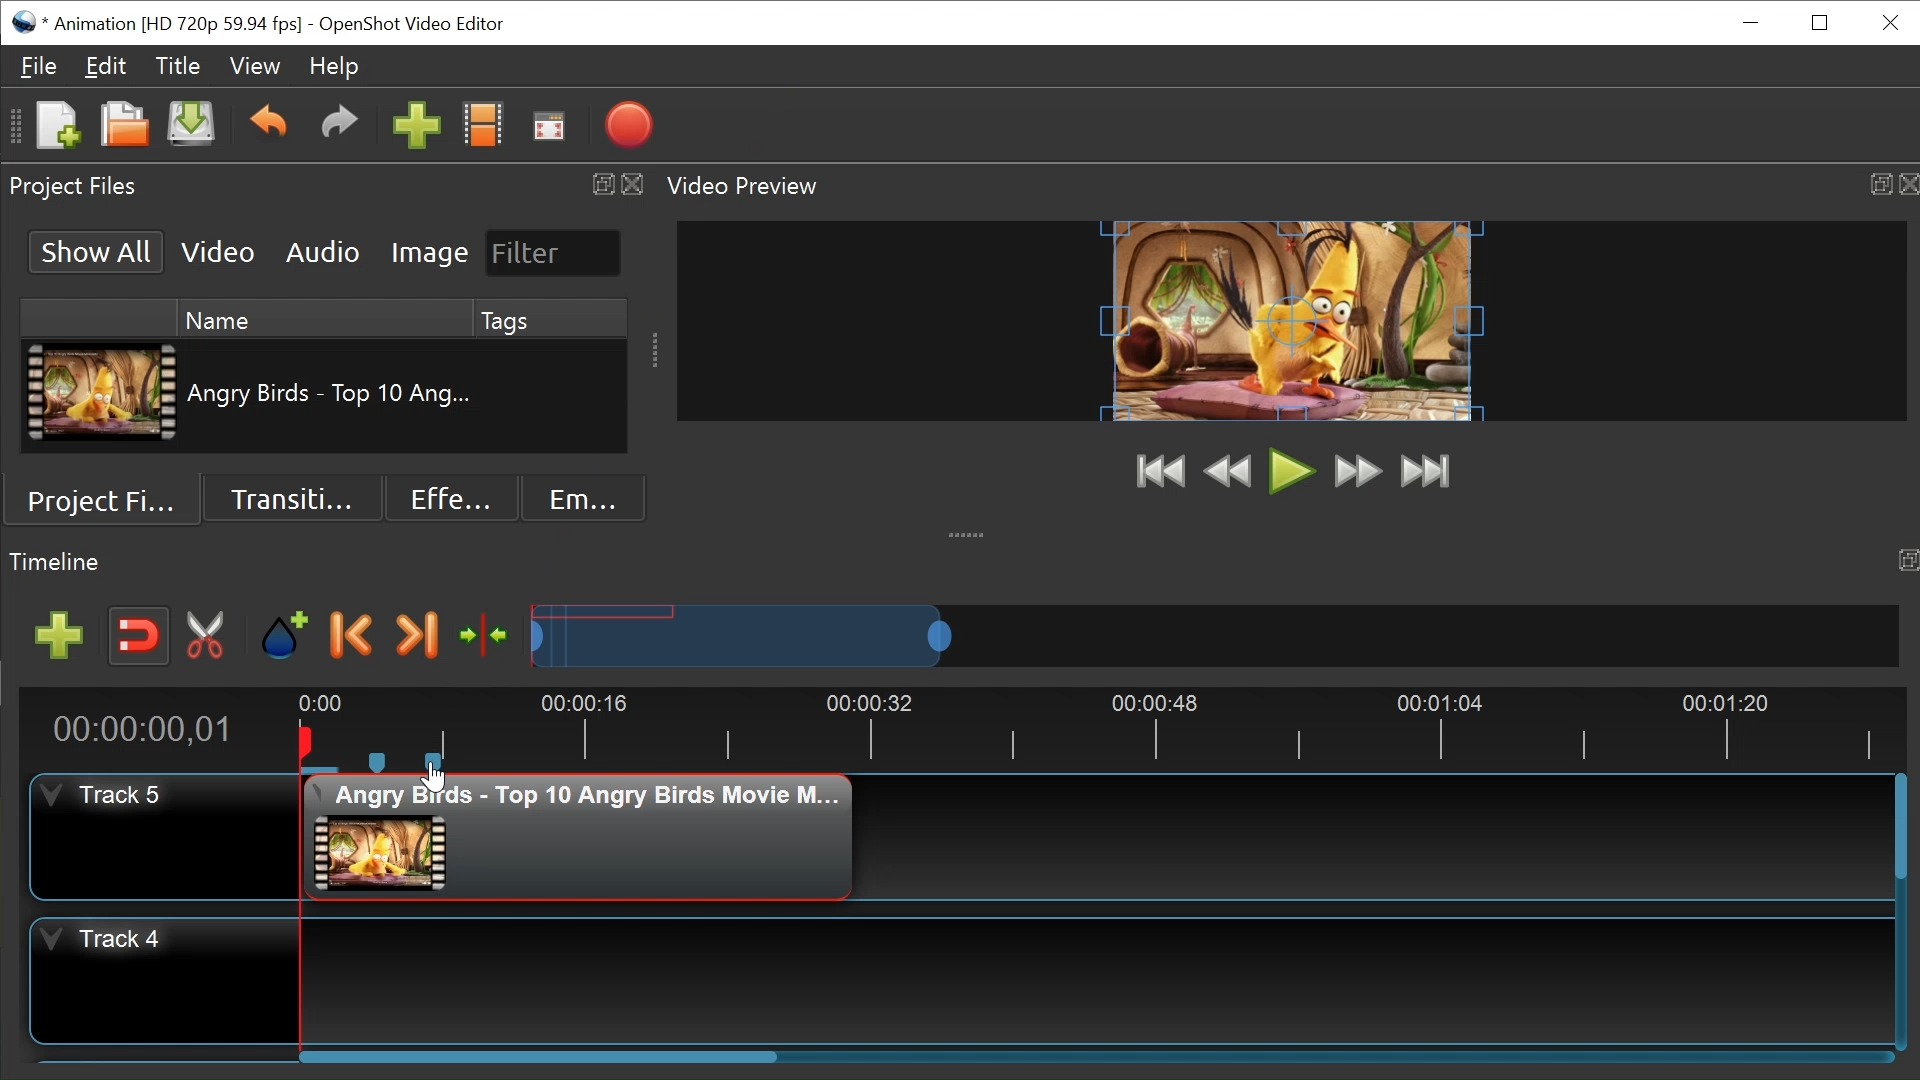 This screenshot has height=1080, width=1920. Describe the element at coordinates (584, 498) in the screenshot. I see `Emoji` at that location.